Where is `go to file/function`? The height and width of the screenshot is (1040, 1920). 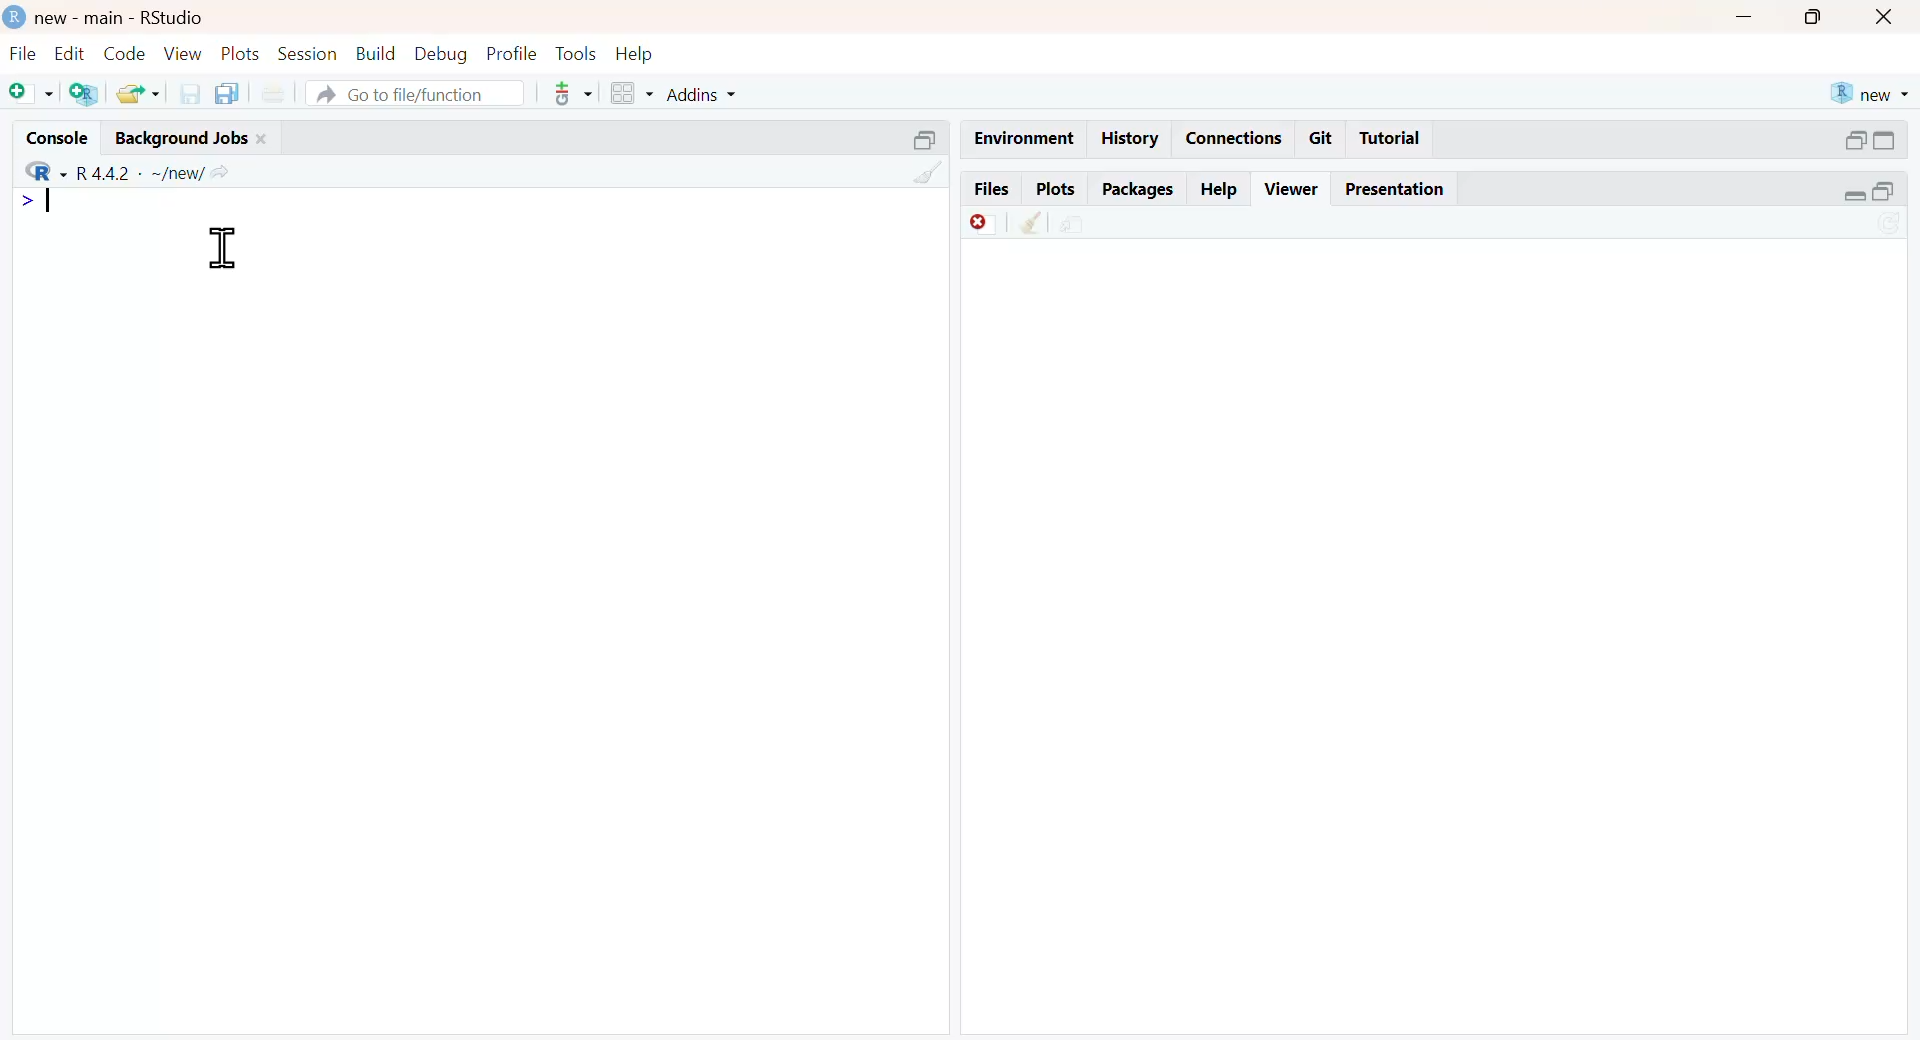 go to file/function is located at coordinates (416, 93).